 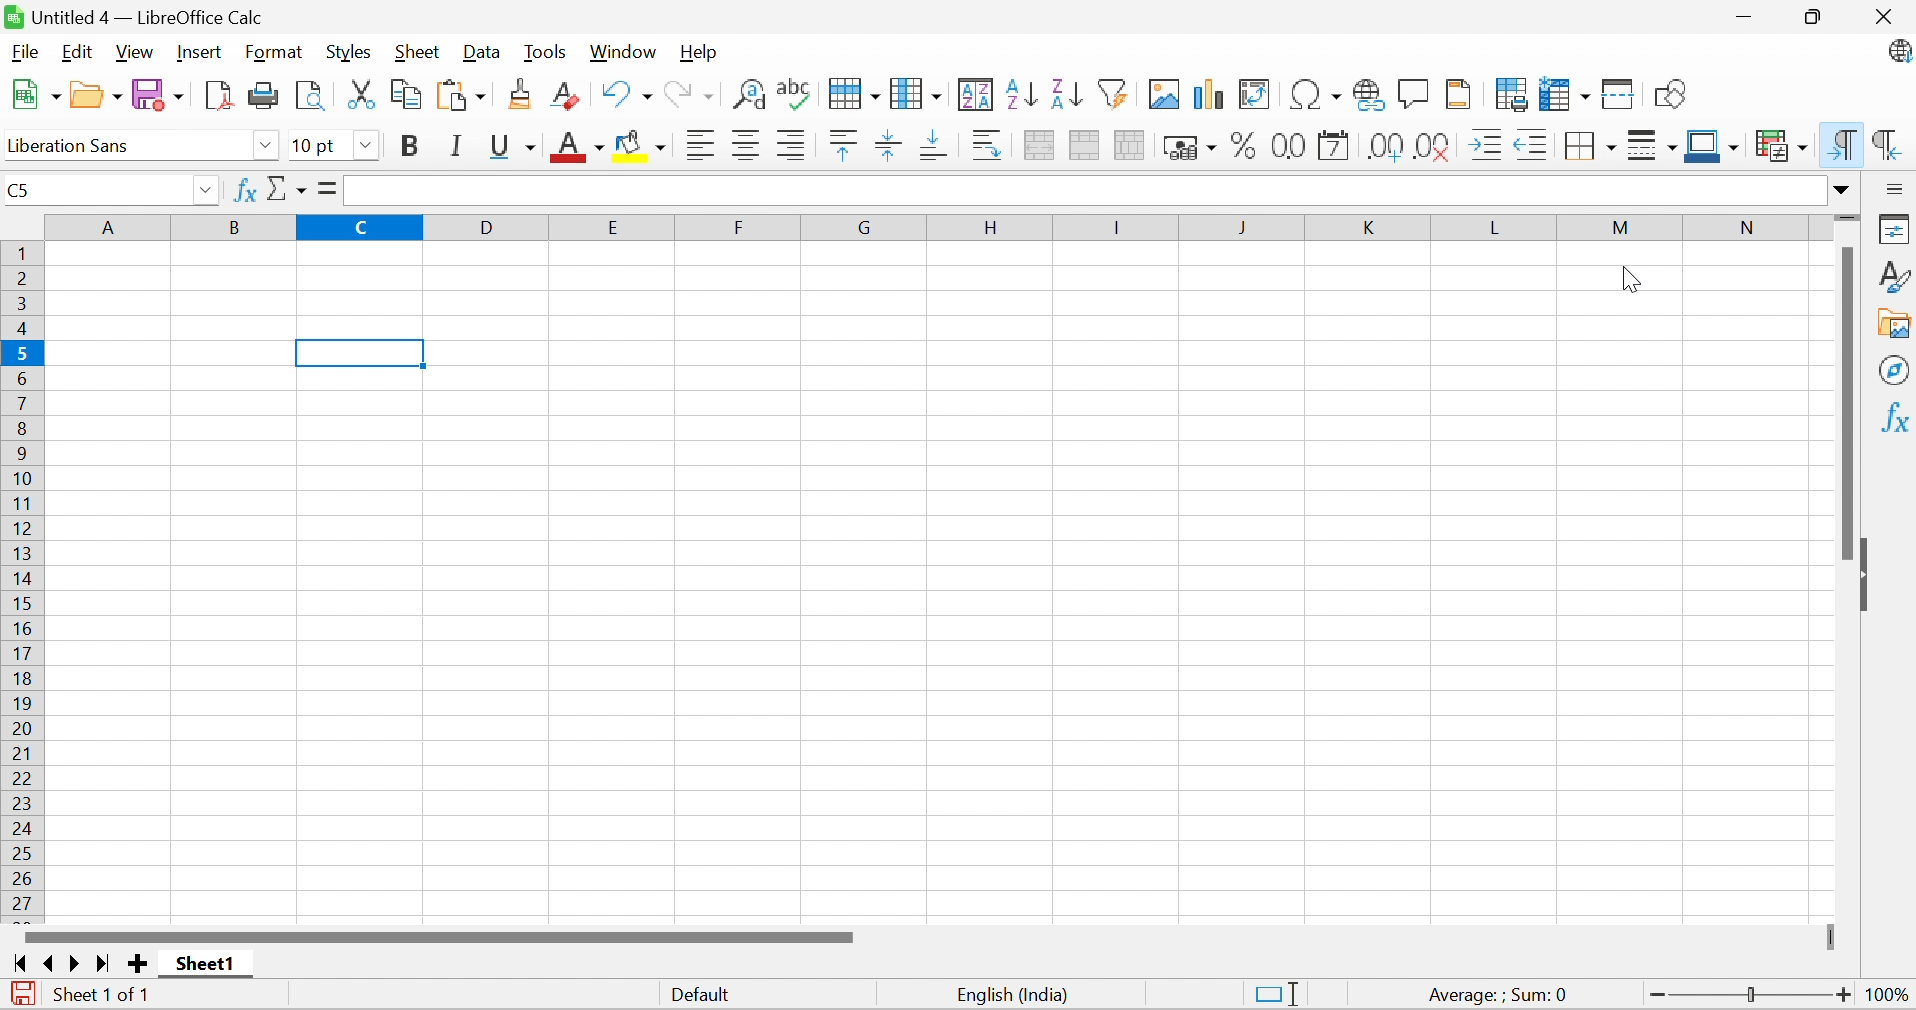 What do you see at coordinates (1583, 149) in the screenshot?
I see `Borders` at bounding box center [1583, 149].